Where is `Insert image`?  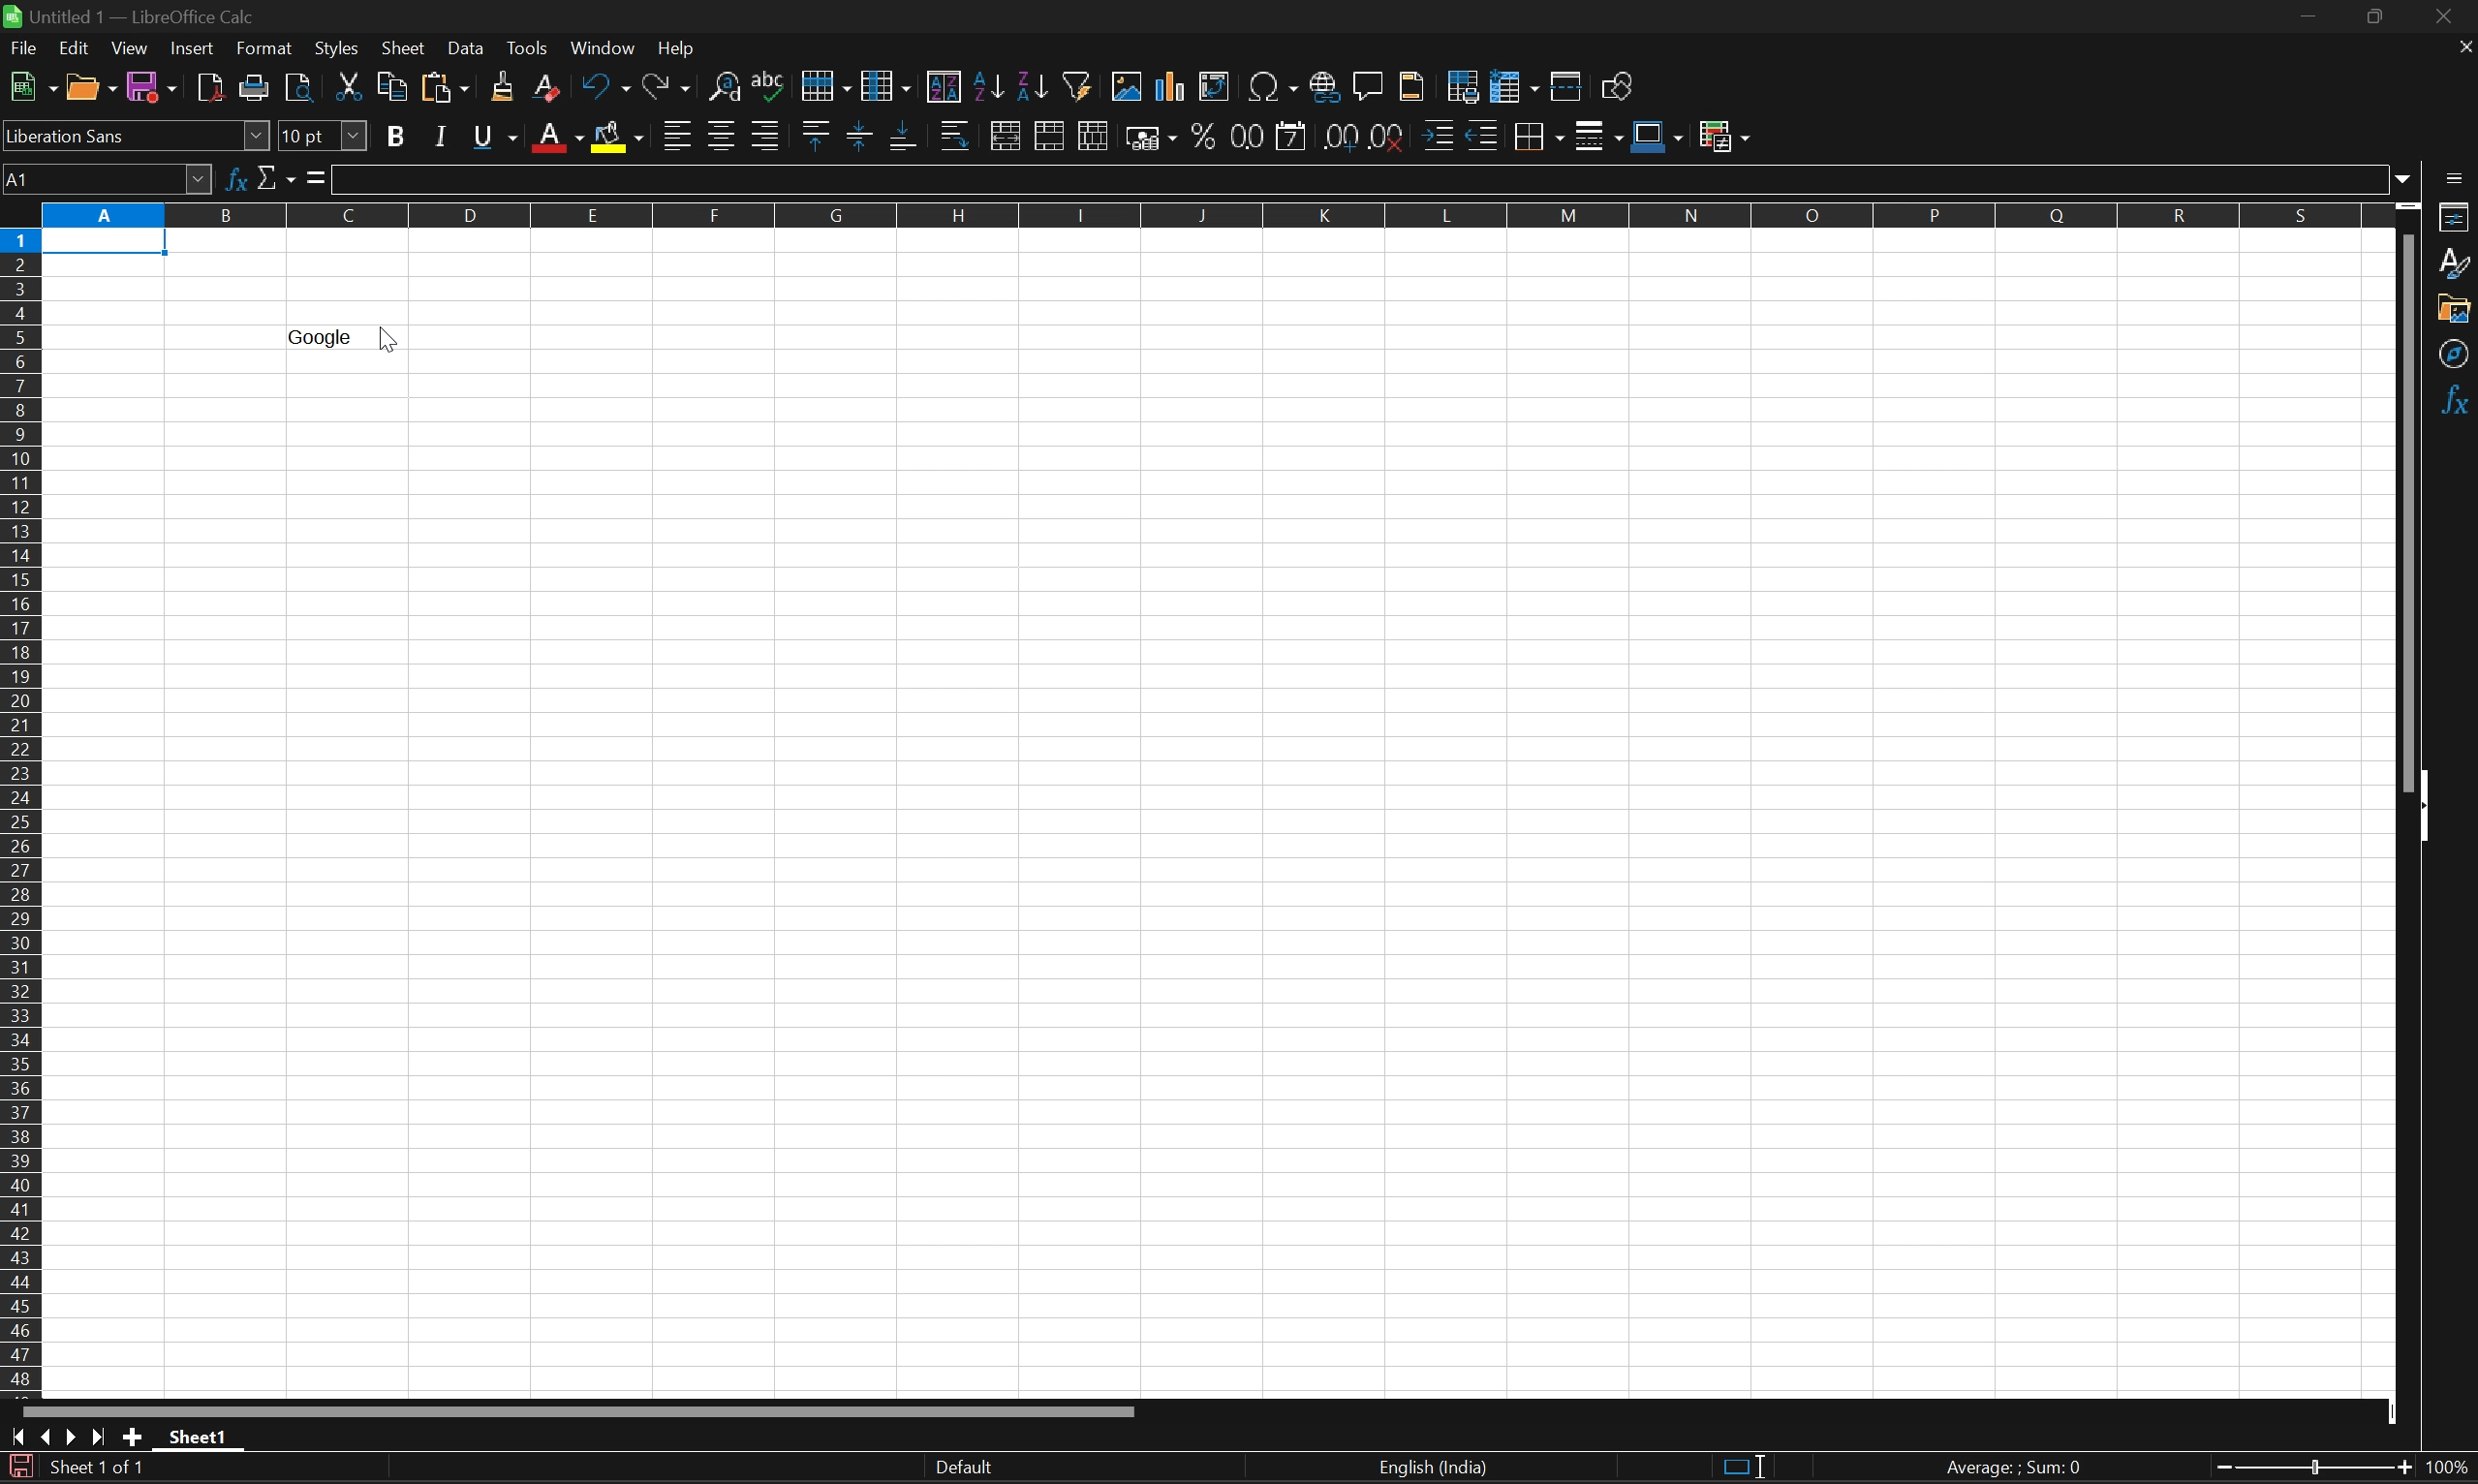
Insert image is located at coordinates (1129, 84).